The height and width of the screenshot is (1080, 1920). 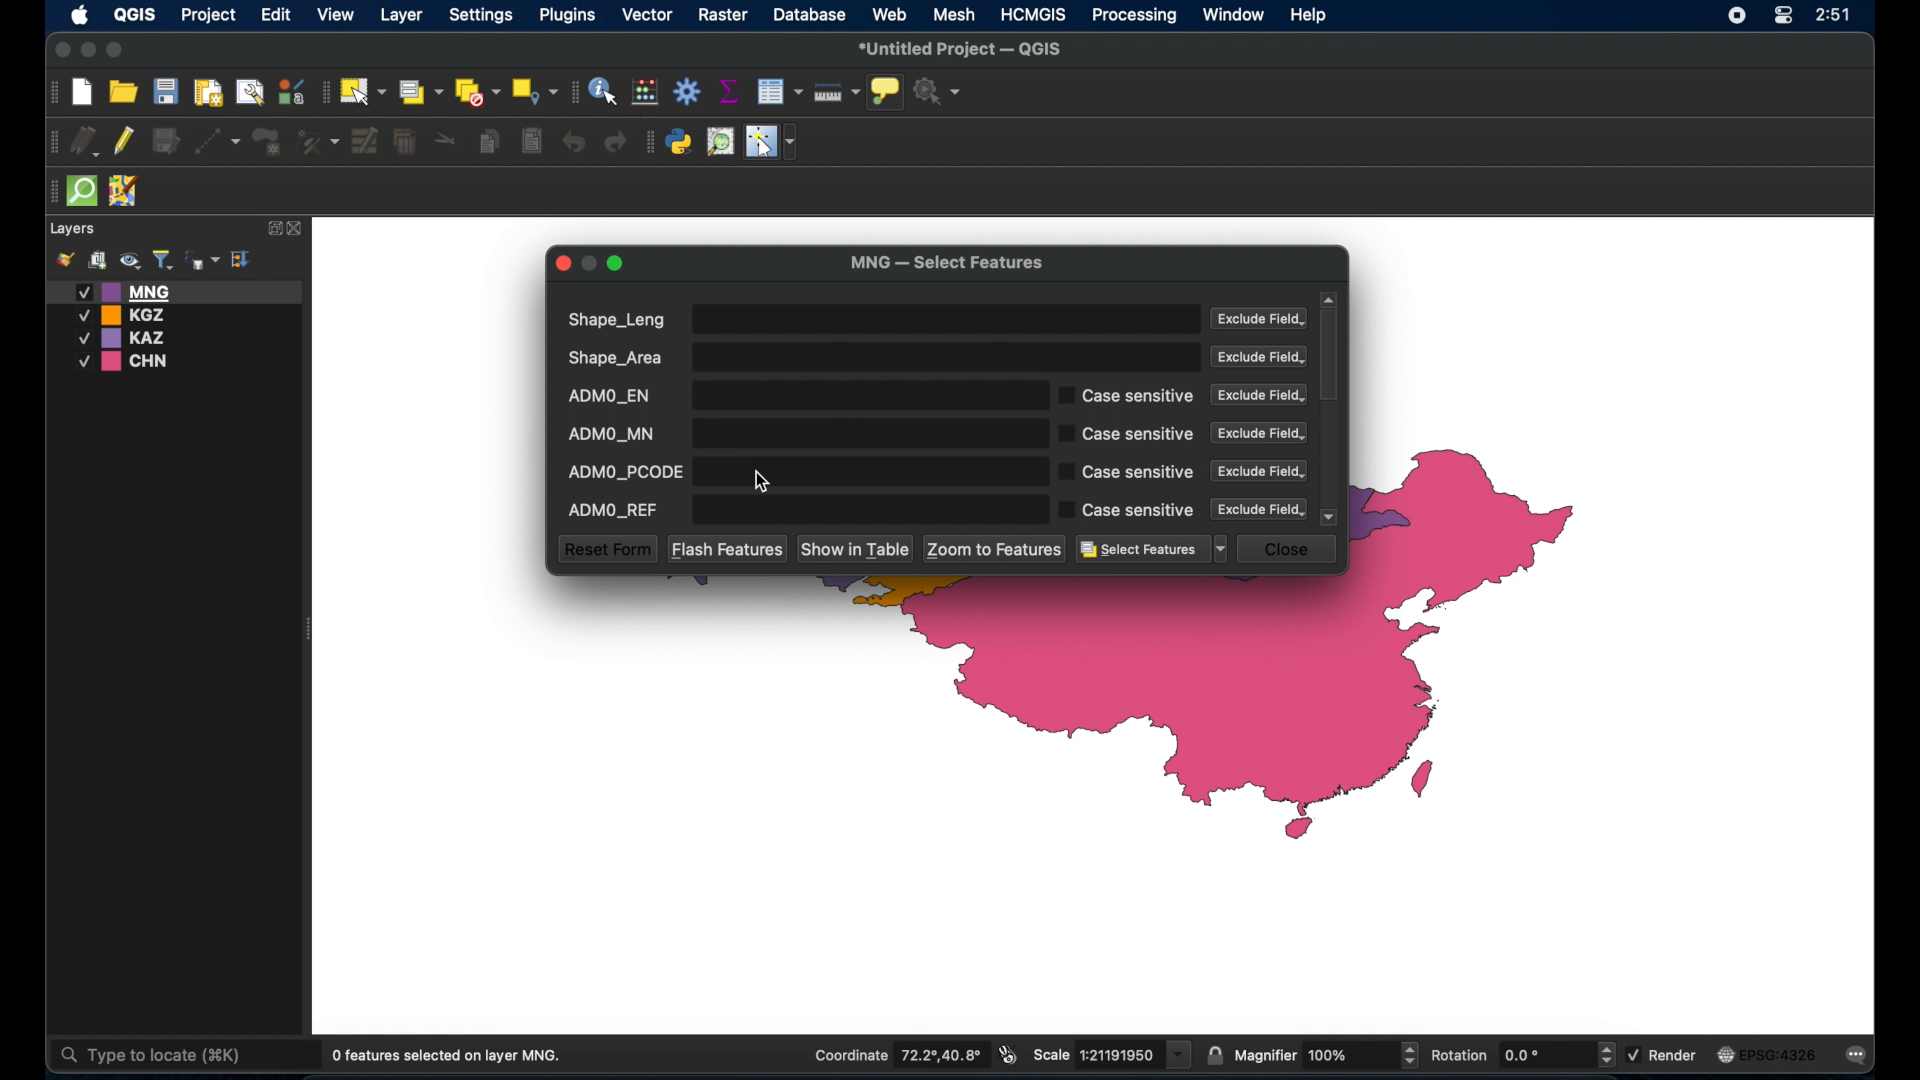 What do you see at coordinates (771, 142) in the screenshot?
I see `switches mouse to configurable pointer` at bounding box center [771, 142].